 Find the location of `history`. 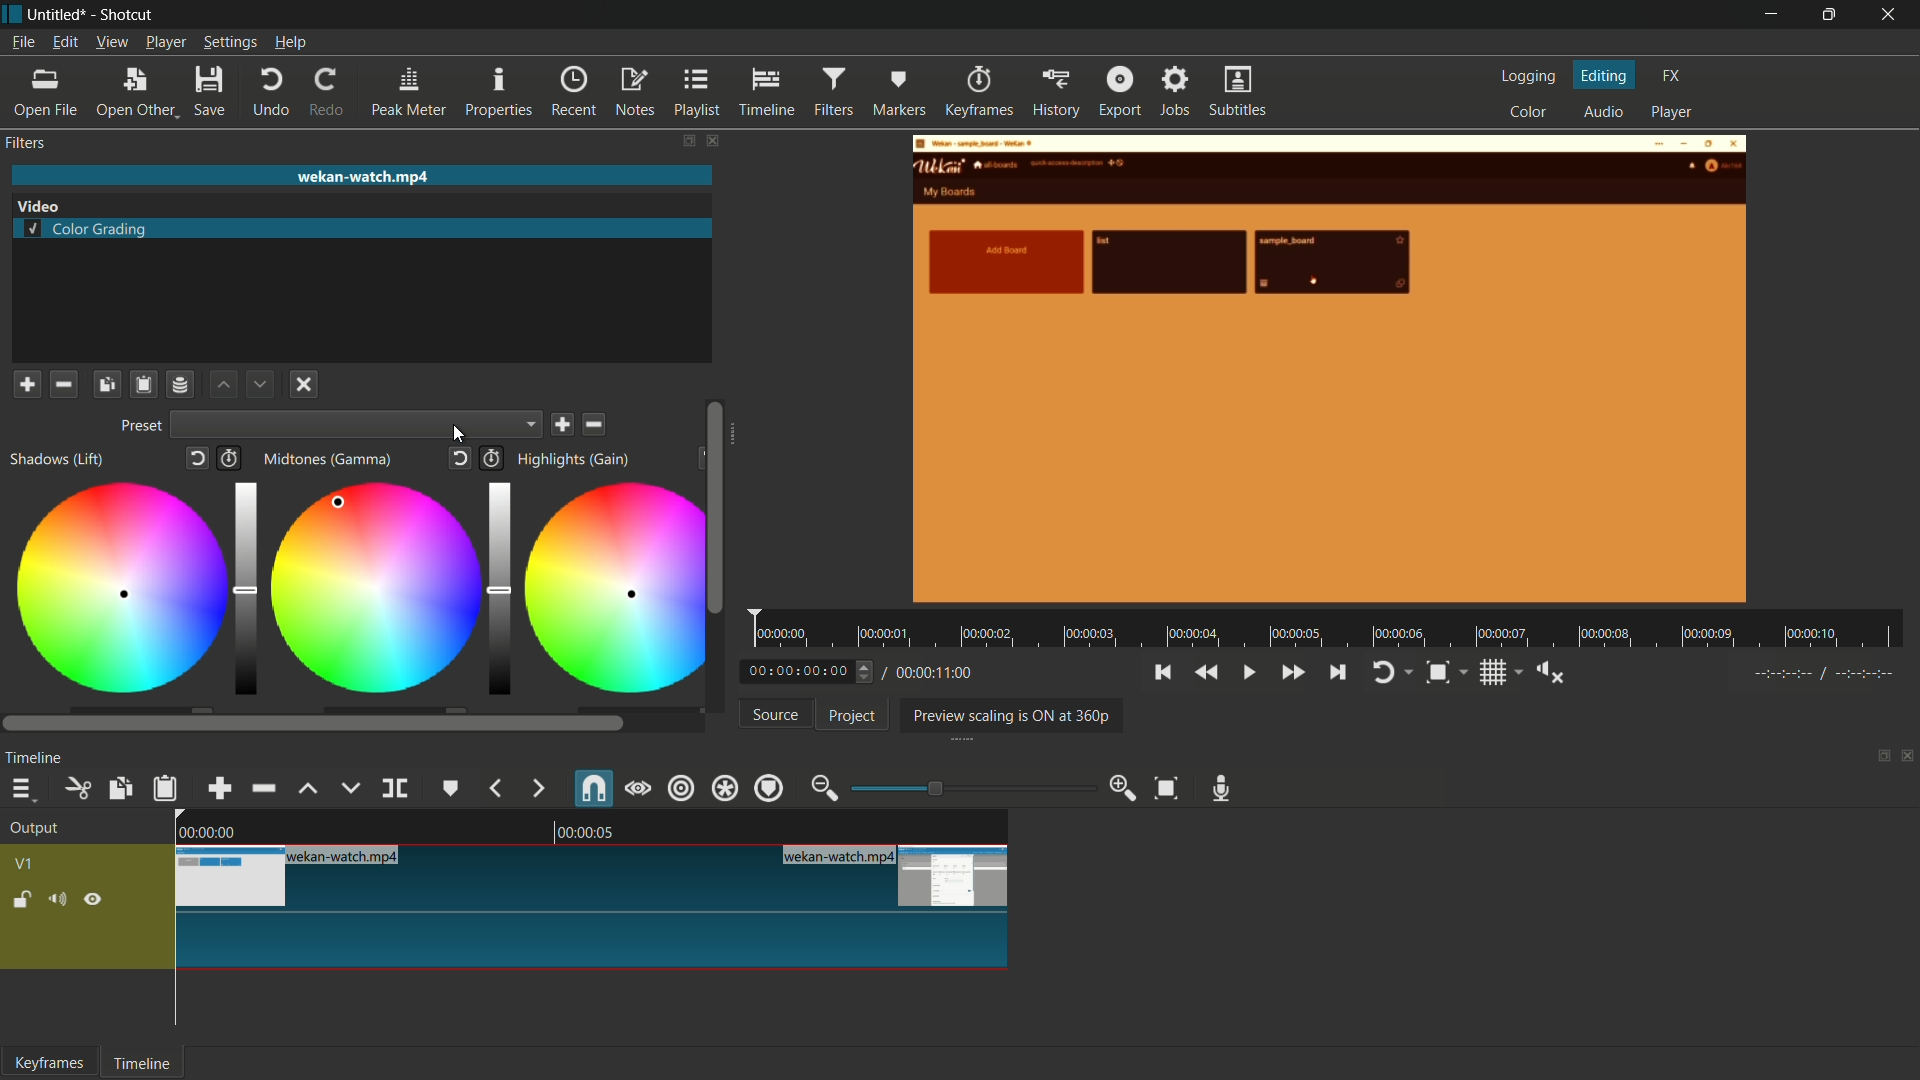

history is located at coordinates (1053, 94).